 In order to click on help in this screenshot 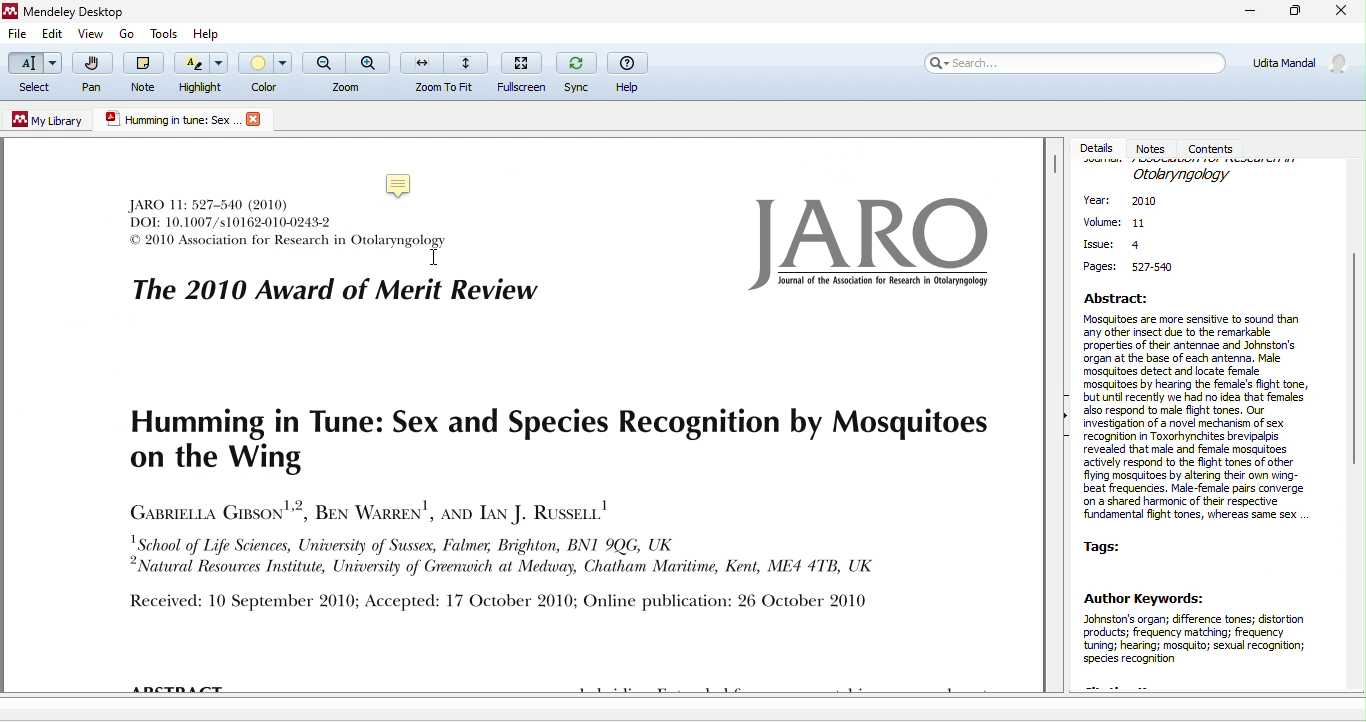, I will do `click(630, 72)`.